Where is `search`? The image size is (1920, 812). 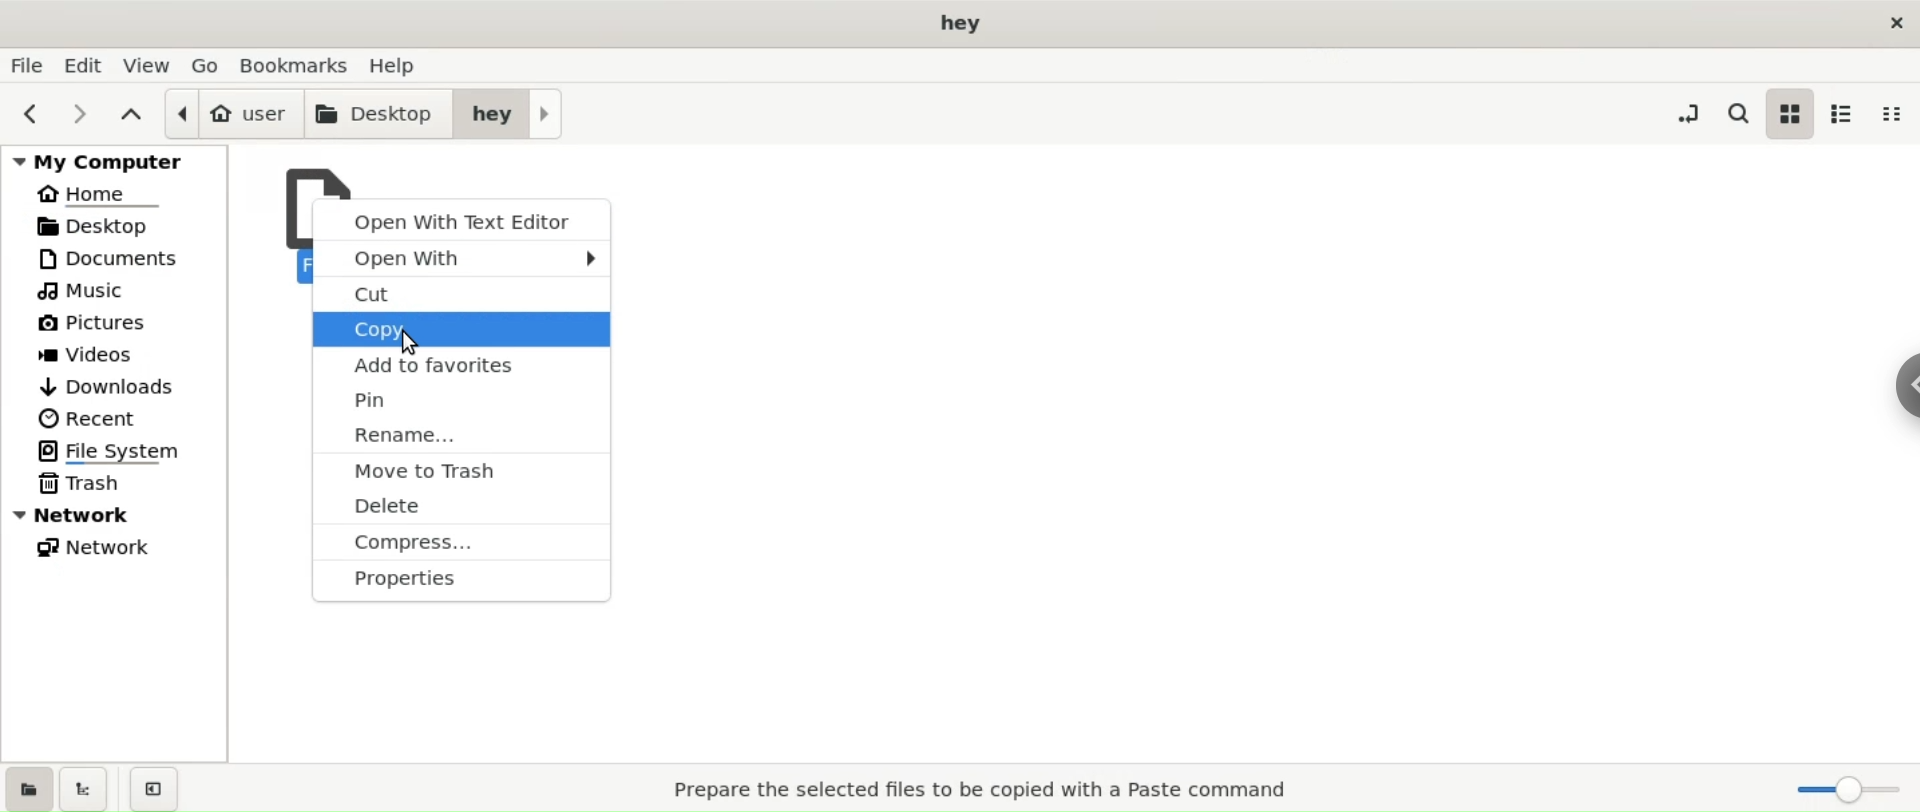
search is located at coordinates (1736, 114).